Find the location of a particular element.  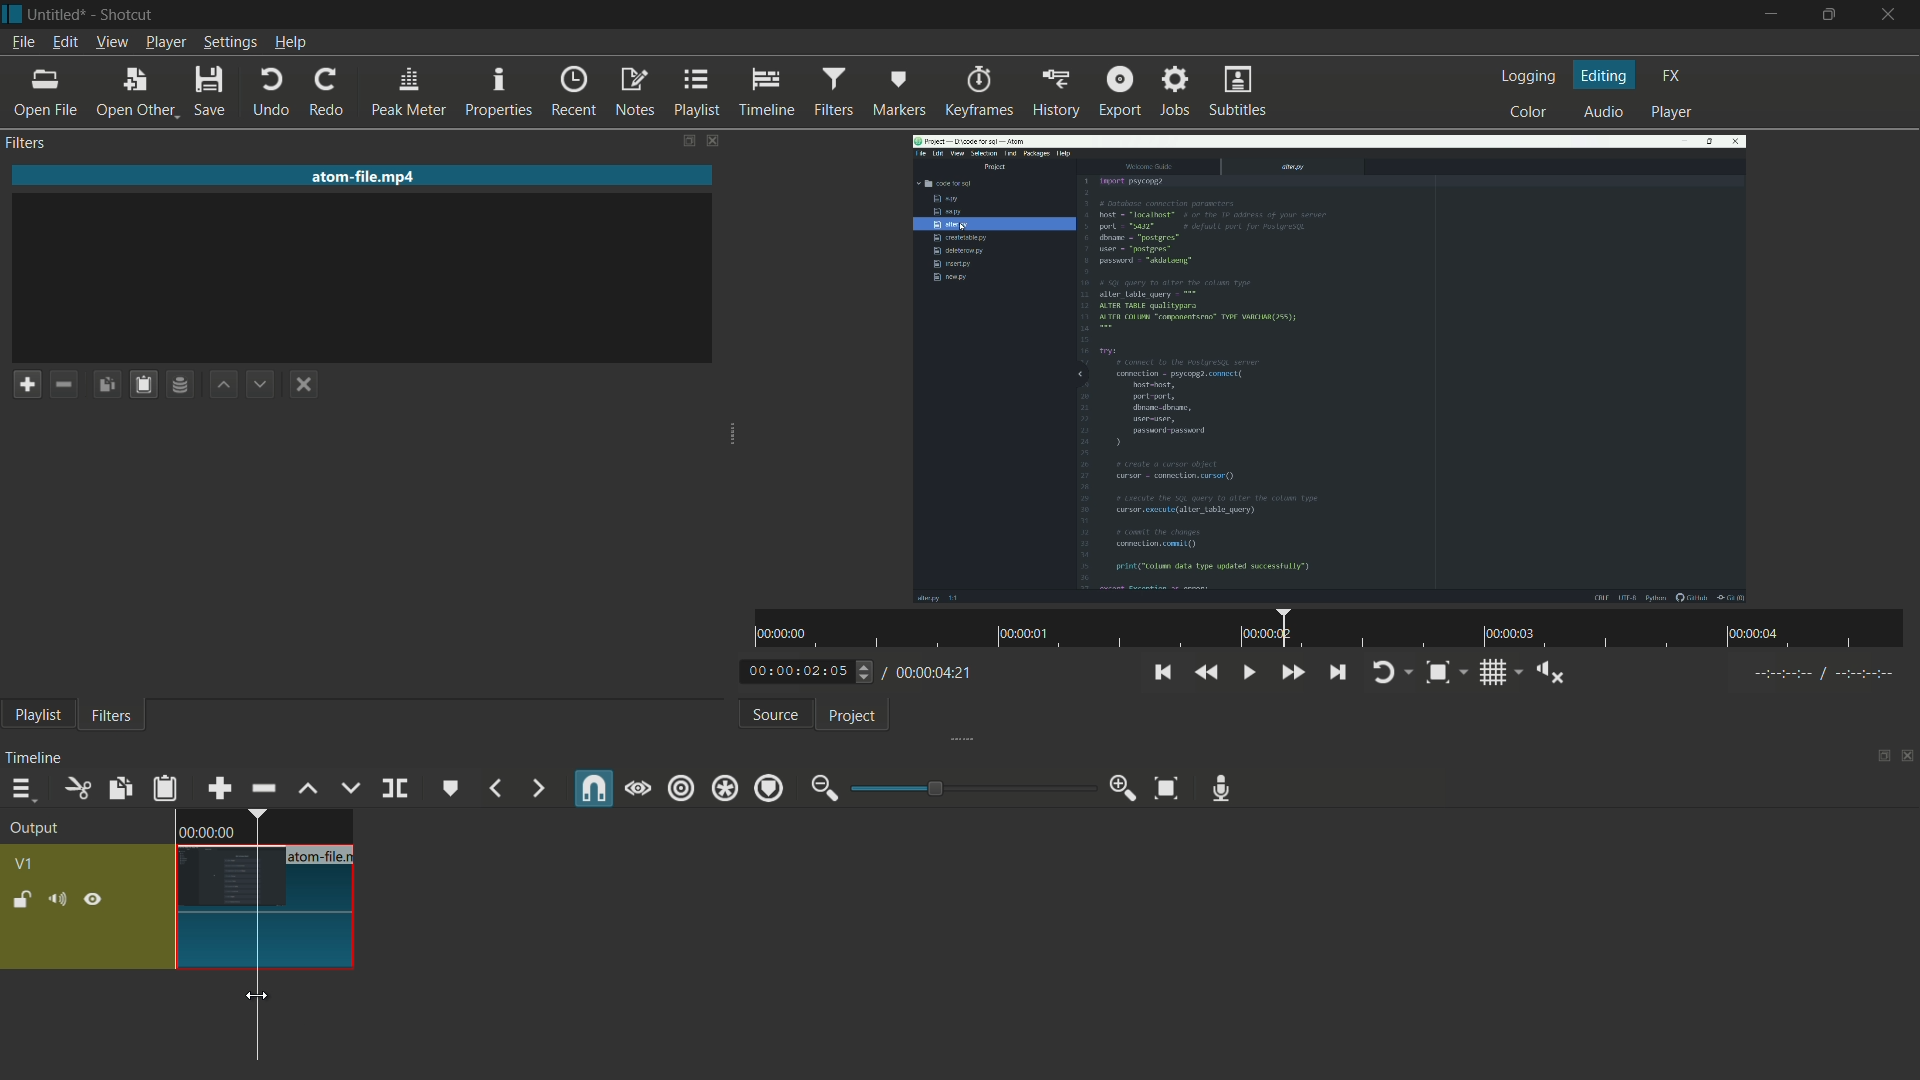

file menu is located at coordinates (24, 43).